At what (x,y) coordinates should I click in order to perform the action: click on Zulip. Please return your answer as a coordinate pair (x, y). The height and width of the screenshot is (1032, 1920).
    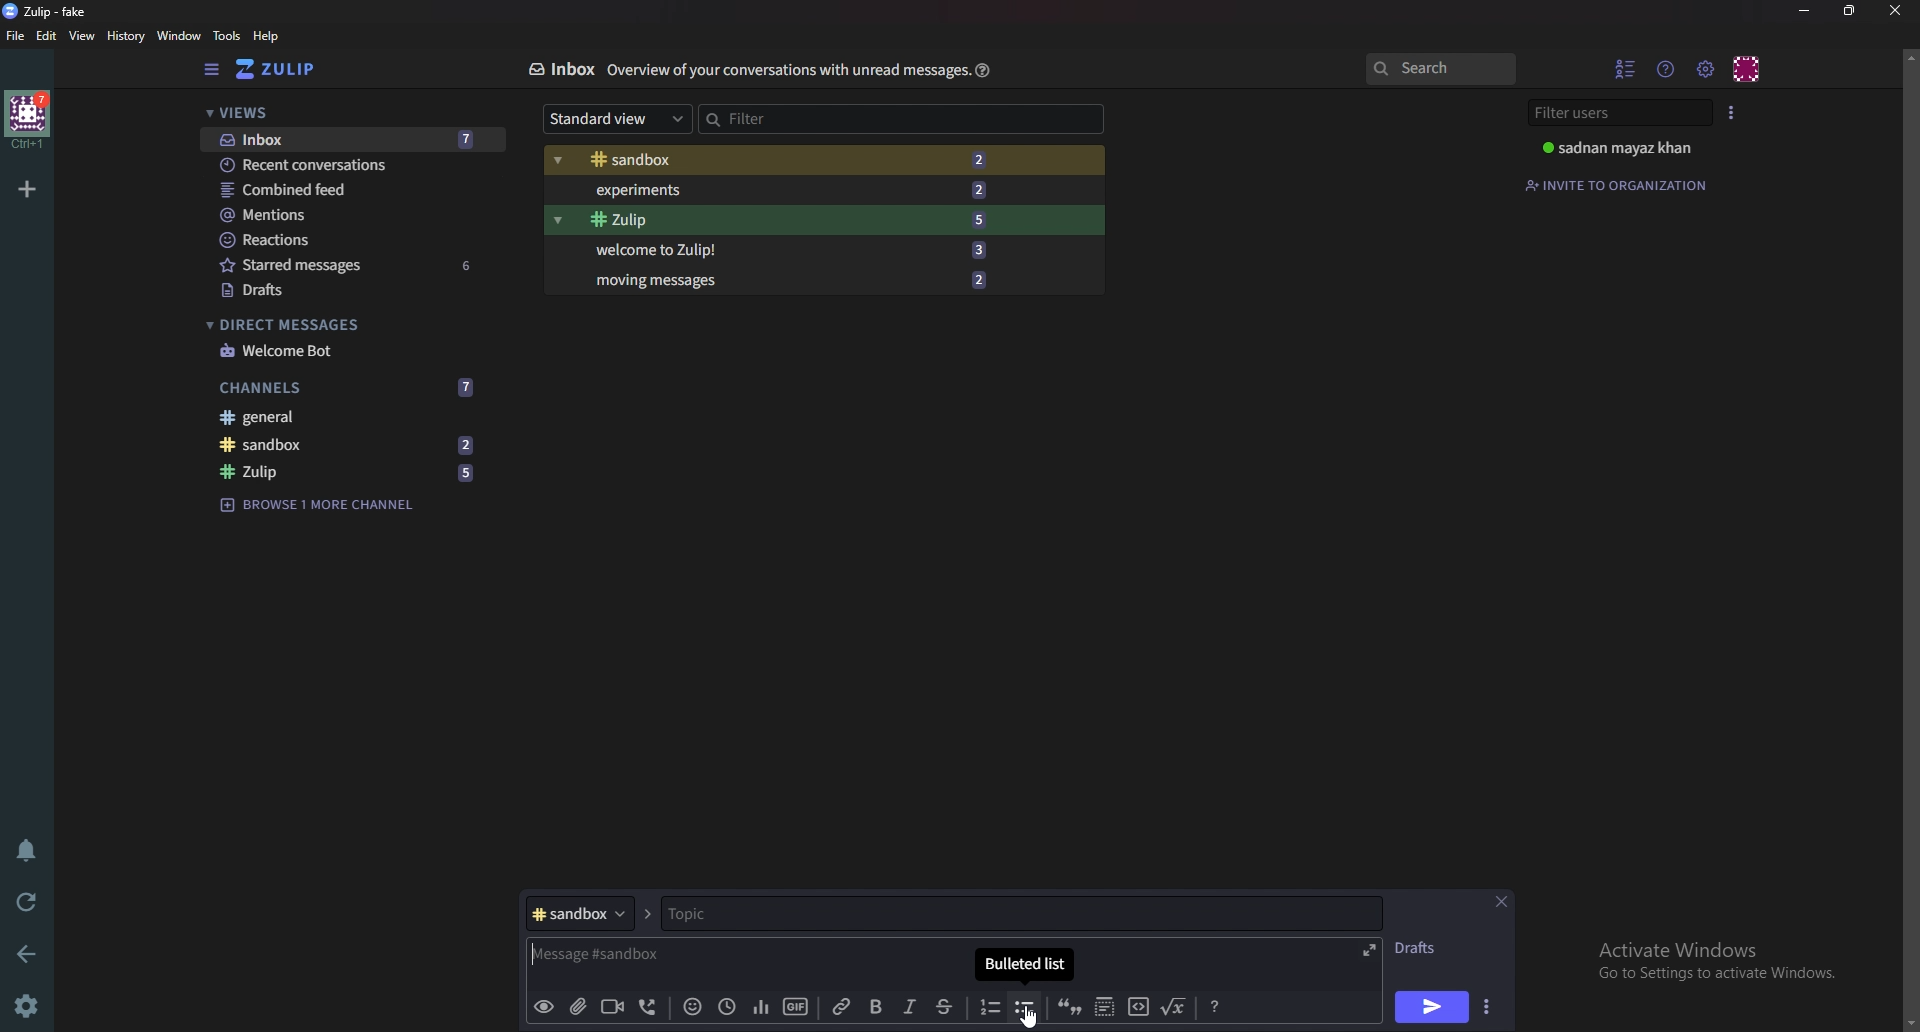
    Looking at the image, I should click on (785, 220).